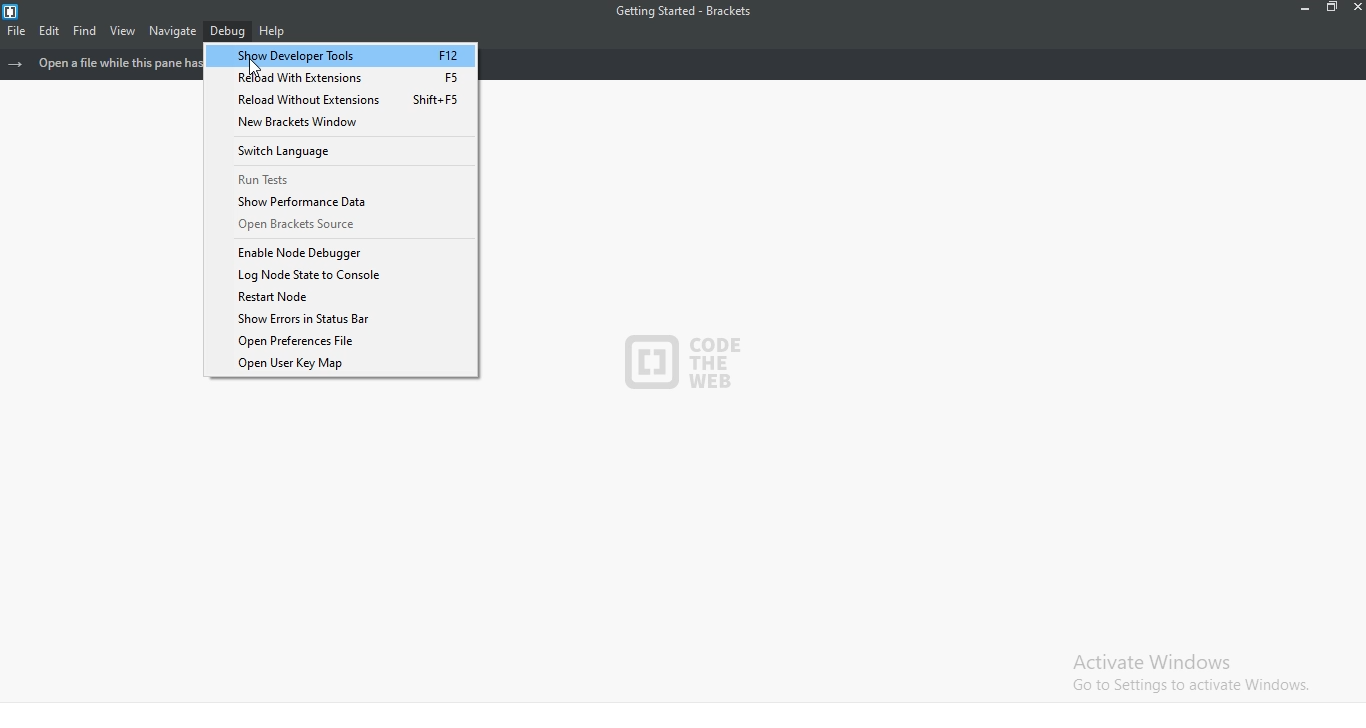 The image size is (1366, 728). Describe the element at coordinates (257, 68) in the screenshot. I see `cursor` at that location.